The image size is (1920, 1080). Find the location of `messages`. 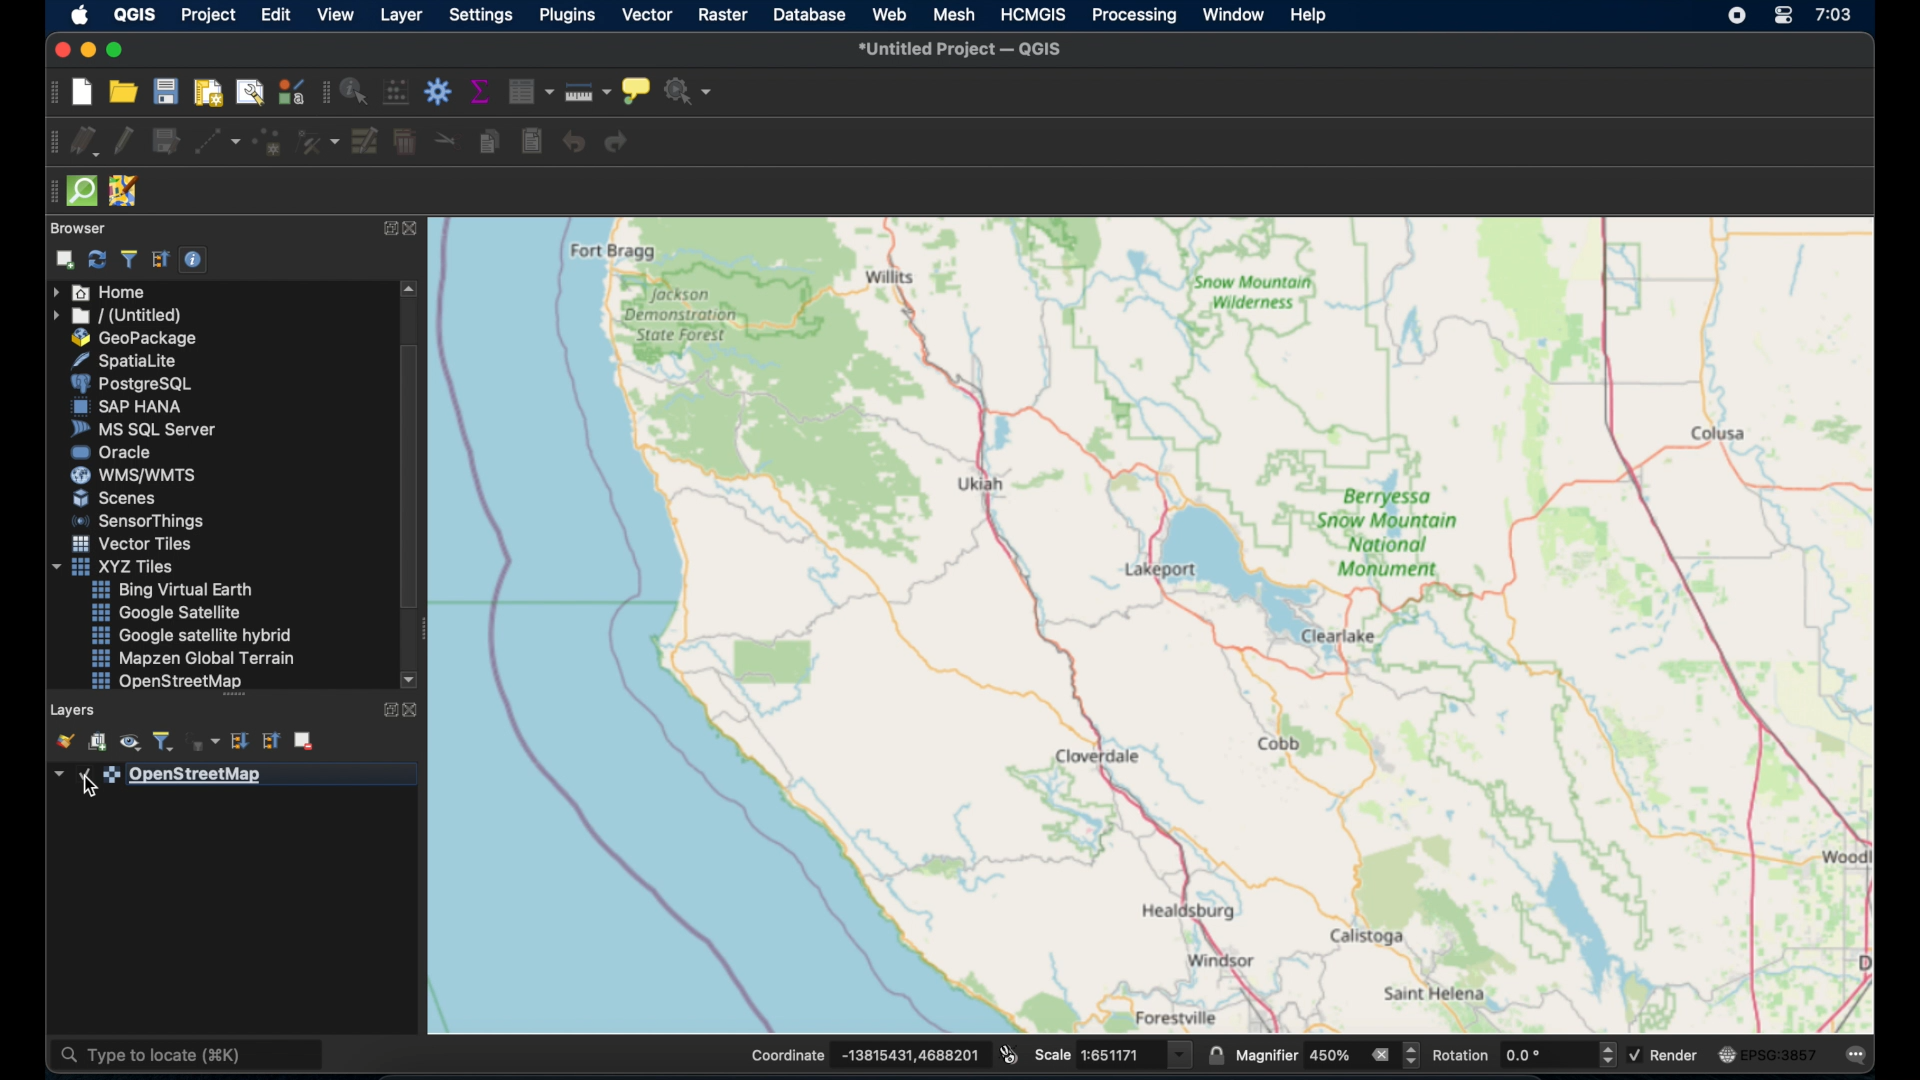

messages is located at coordinates (1860, 1058).